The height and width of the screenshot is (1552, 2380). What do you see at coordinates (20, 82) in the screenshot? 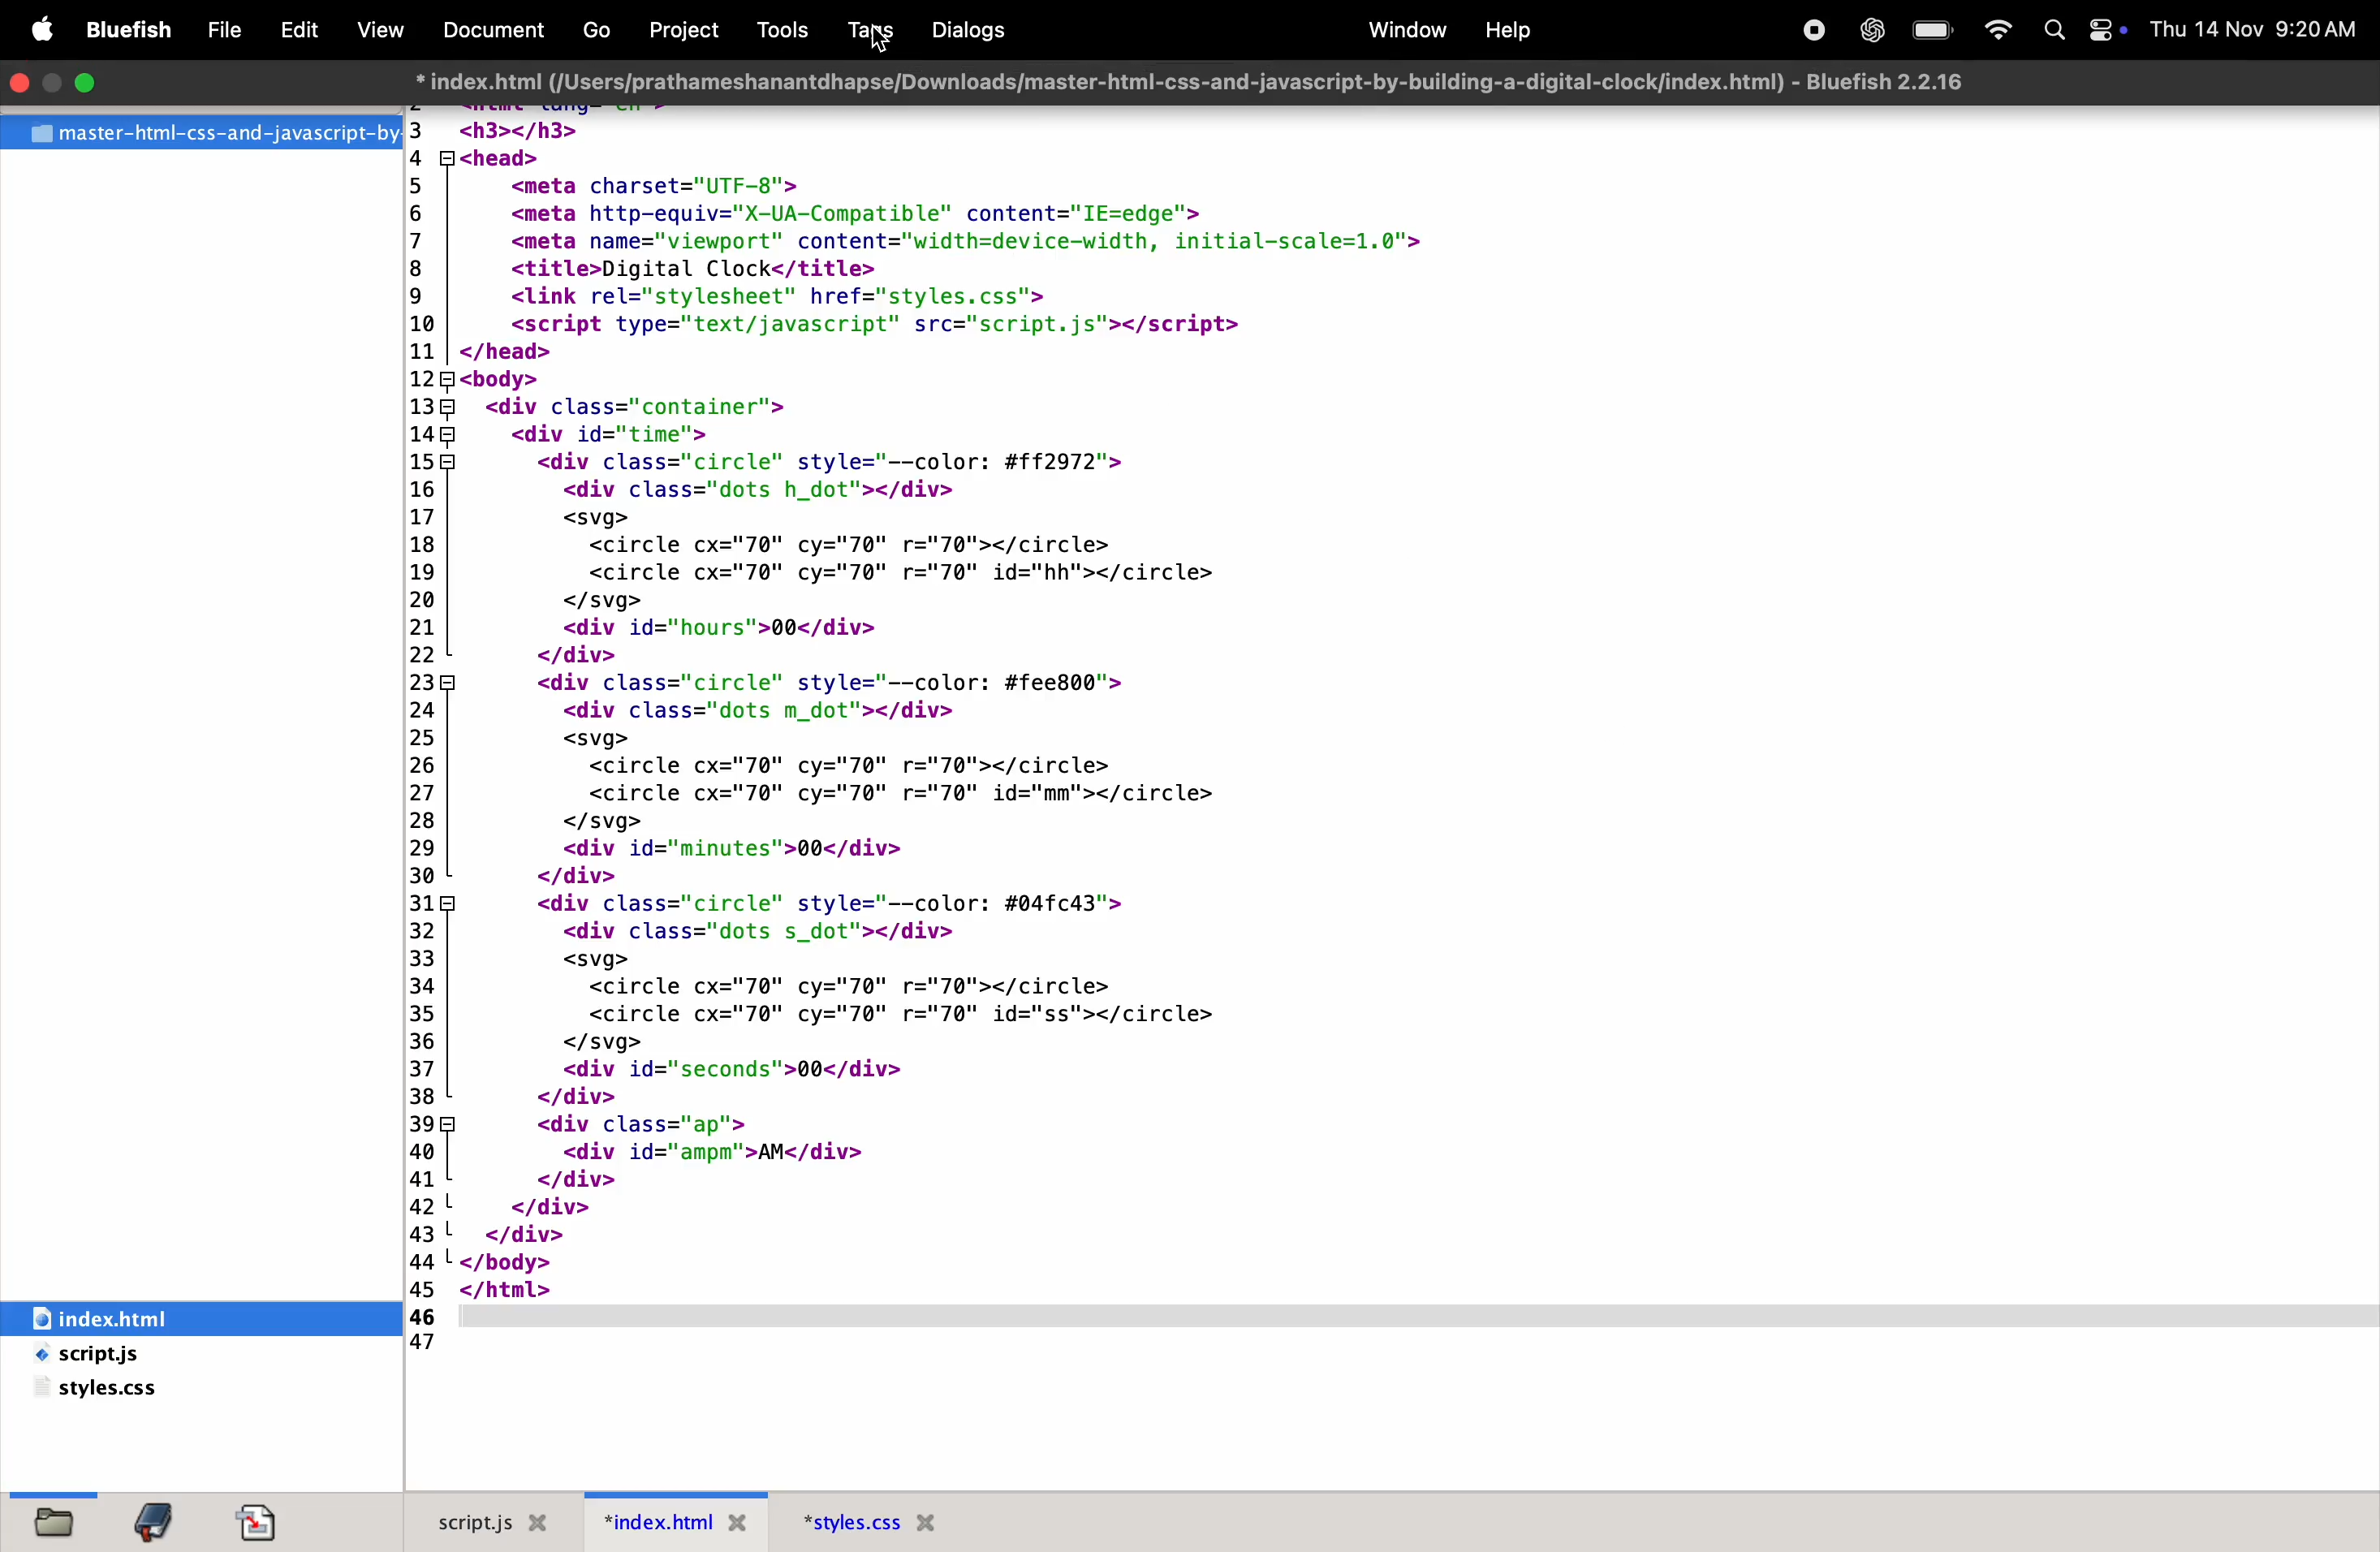
I see `closing window` at bounding box center [20, 82].